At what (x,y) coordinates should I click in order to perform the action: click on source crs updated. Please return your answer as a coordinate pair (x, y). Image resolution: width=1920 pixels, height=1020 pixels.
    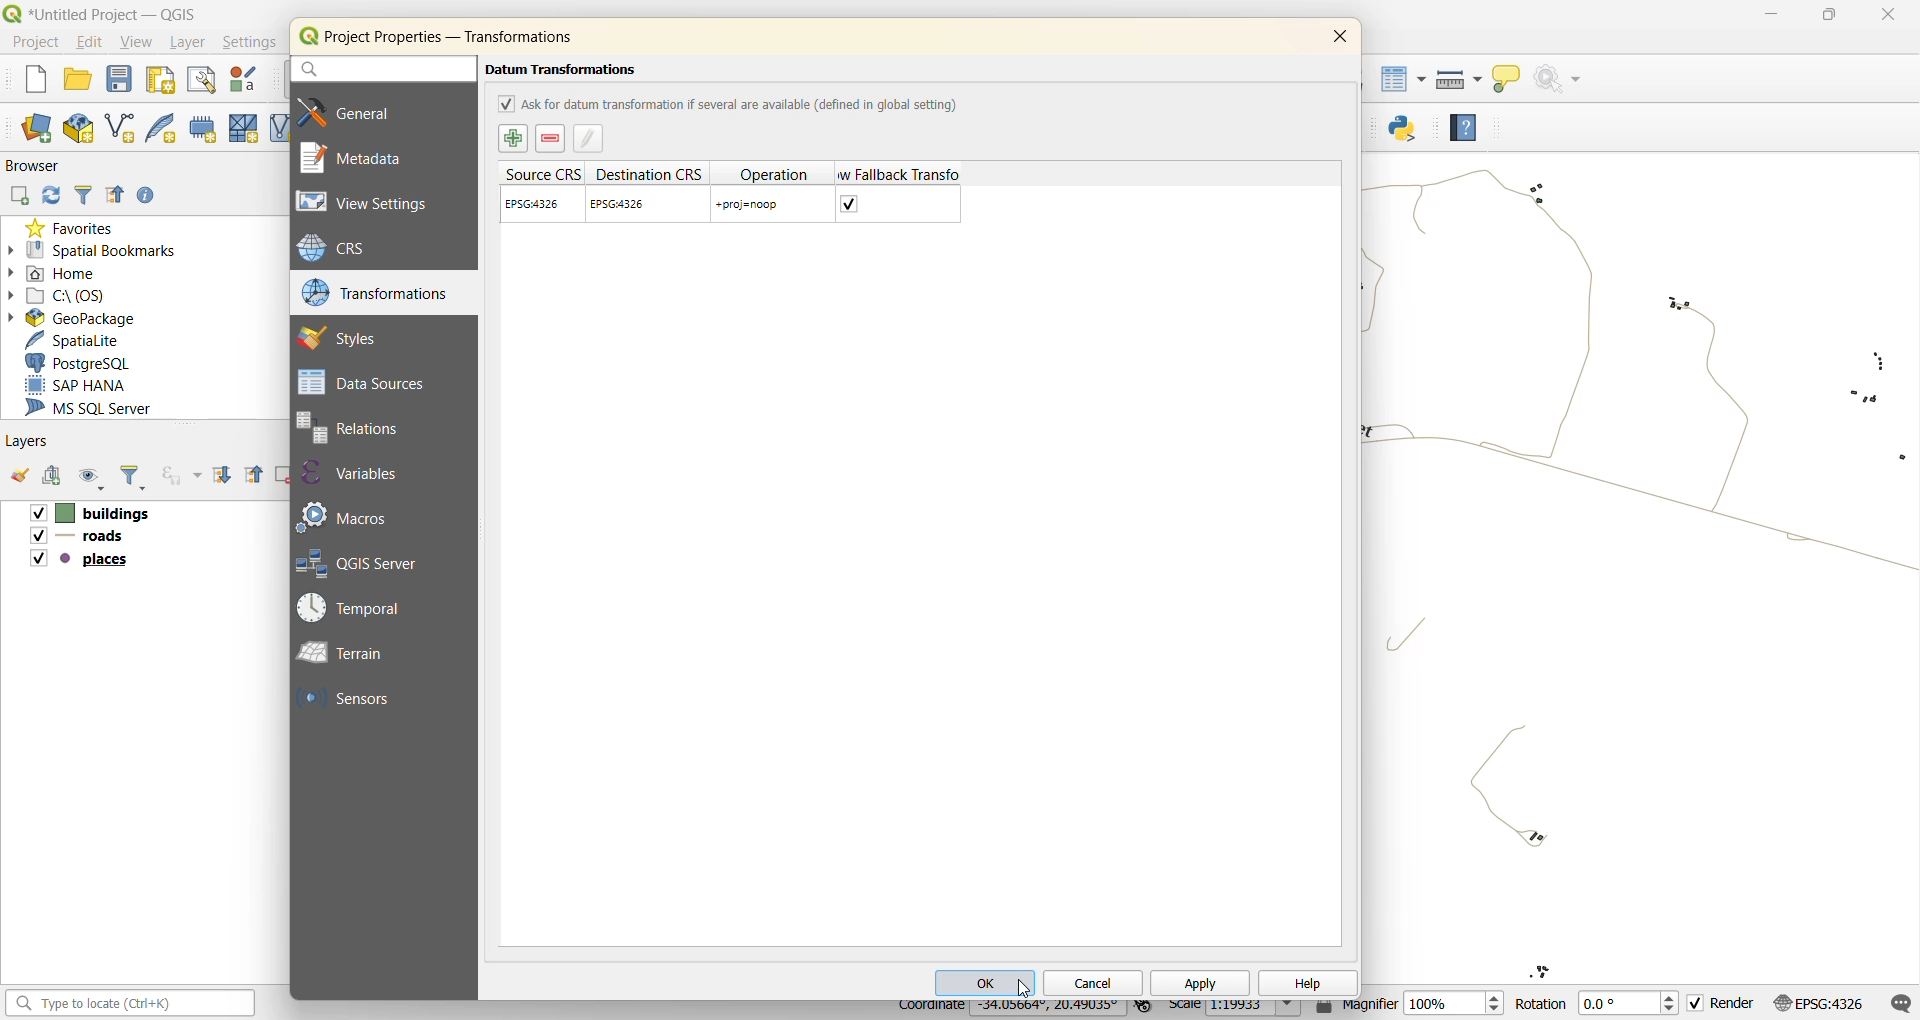
    Looking at the image, I should click on (536, 204).